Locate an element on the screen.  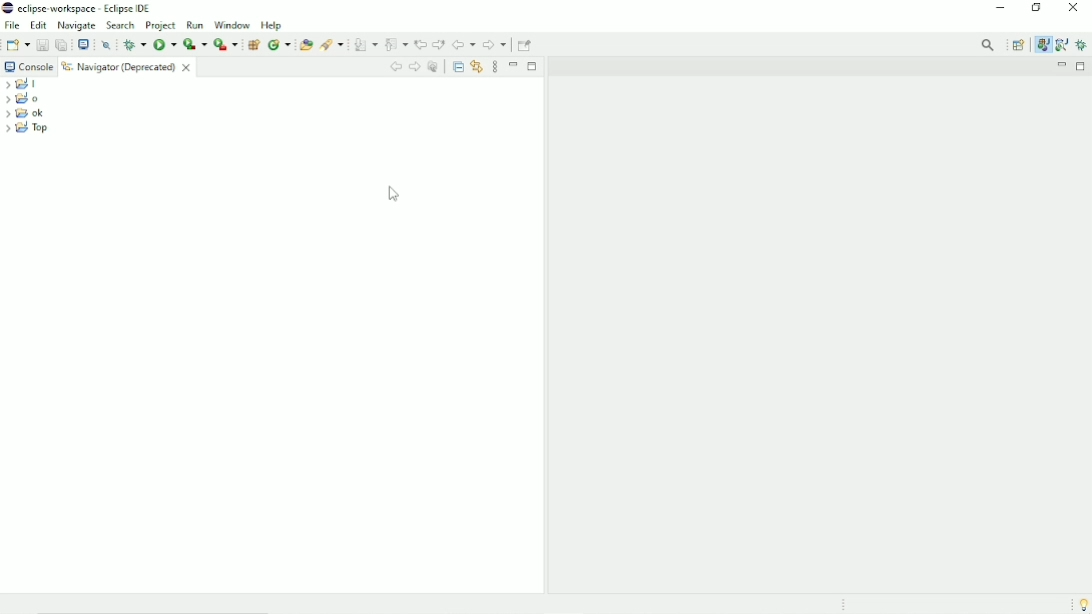
Open Perspective is located at coordinates (1018, 45).